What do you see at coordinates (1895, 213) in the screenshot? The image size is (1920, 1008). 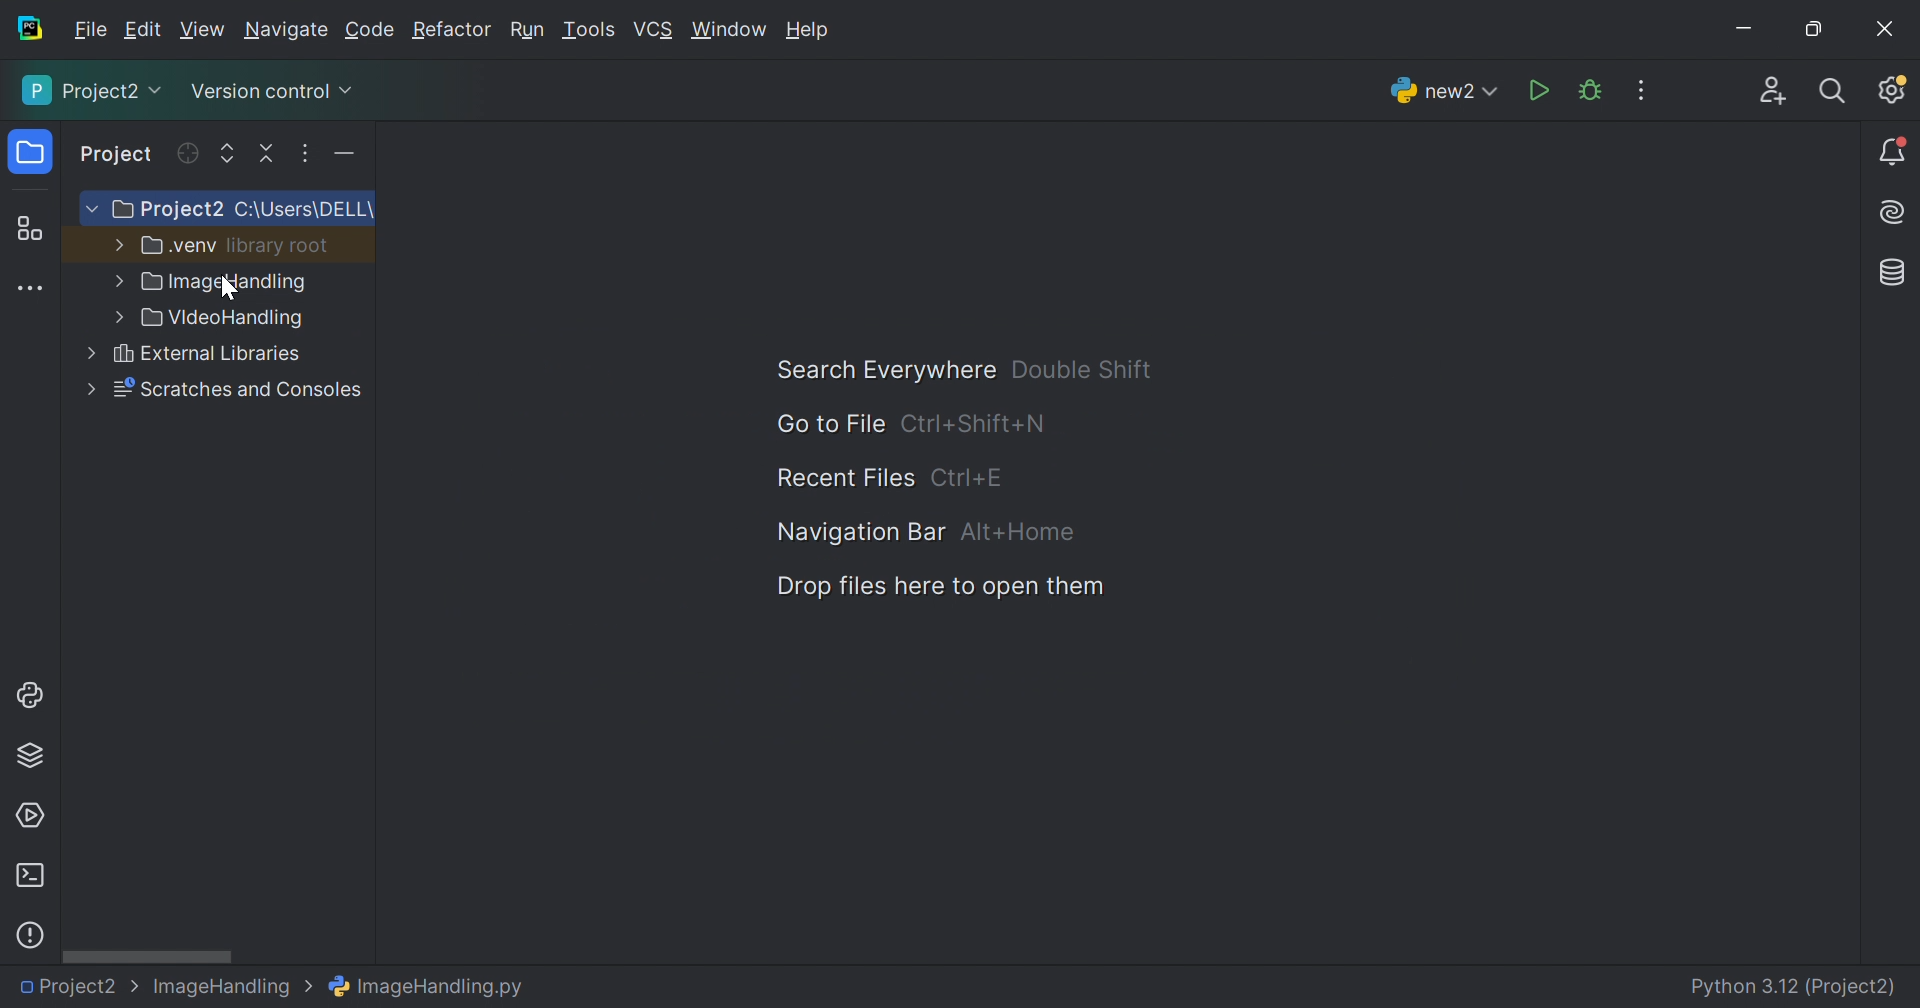 I see `AI Assistant` at bounding box center [1895, 213].